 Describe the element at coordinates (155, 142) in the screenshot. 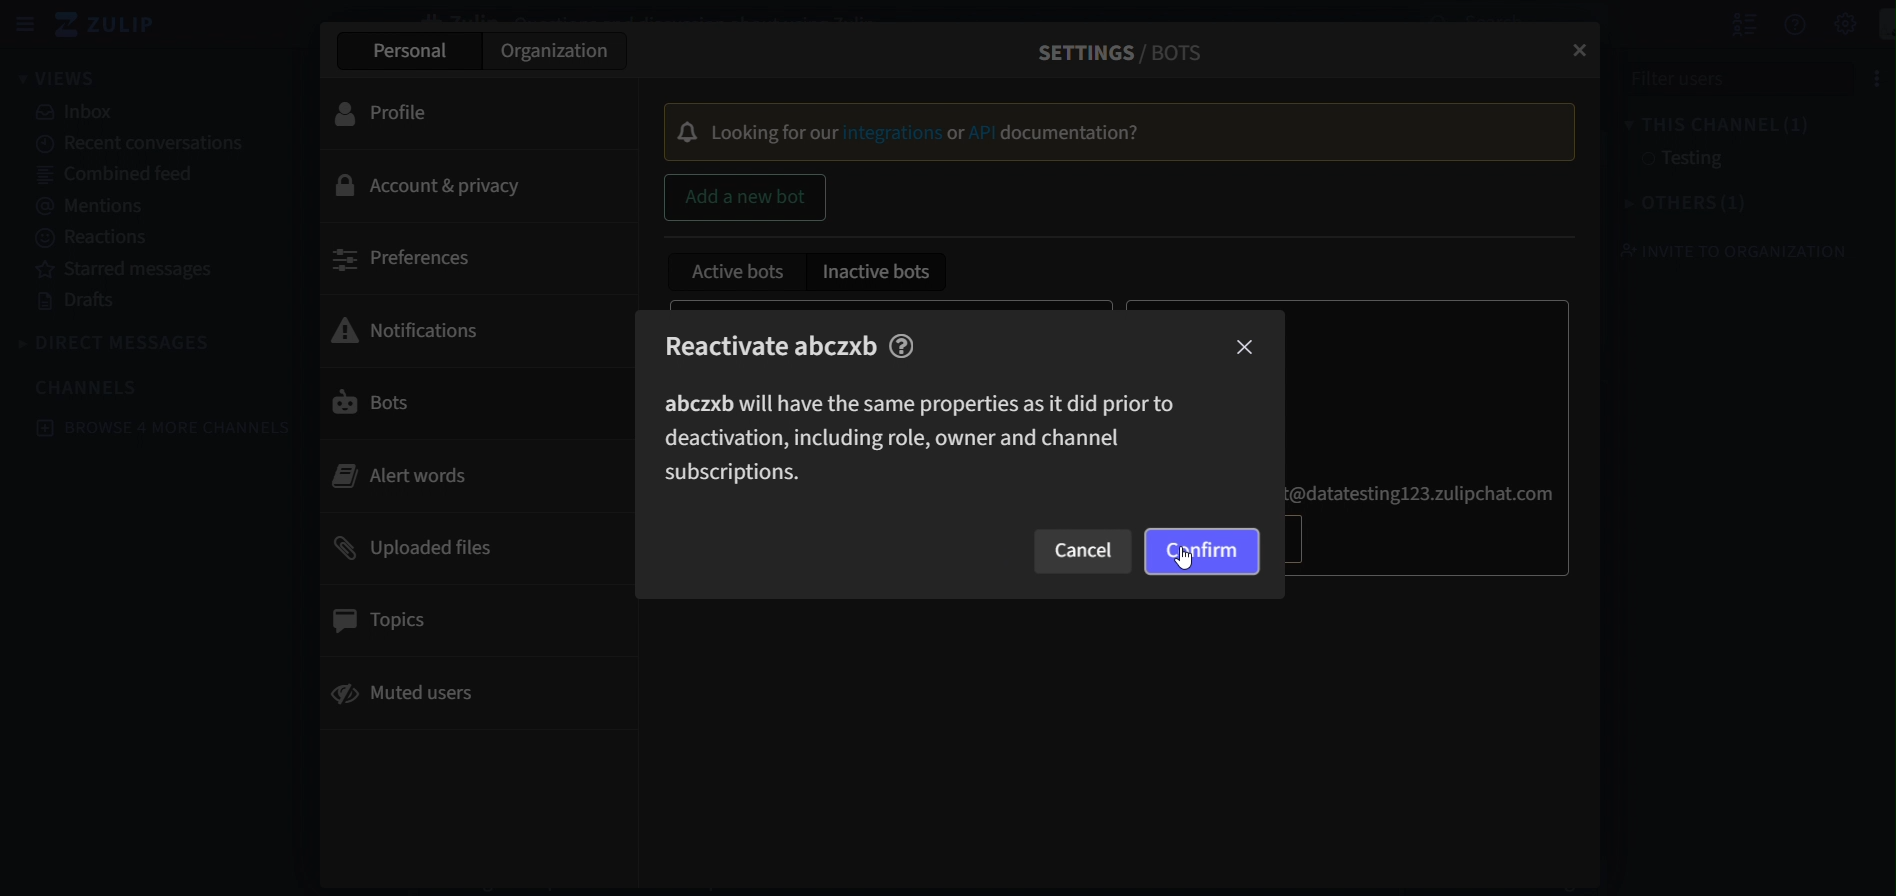

I see `recent conversations` at that location.